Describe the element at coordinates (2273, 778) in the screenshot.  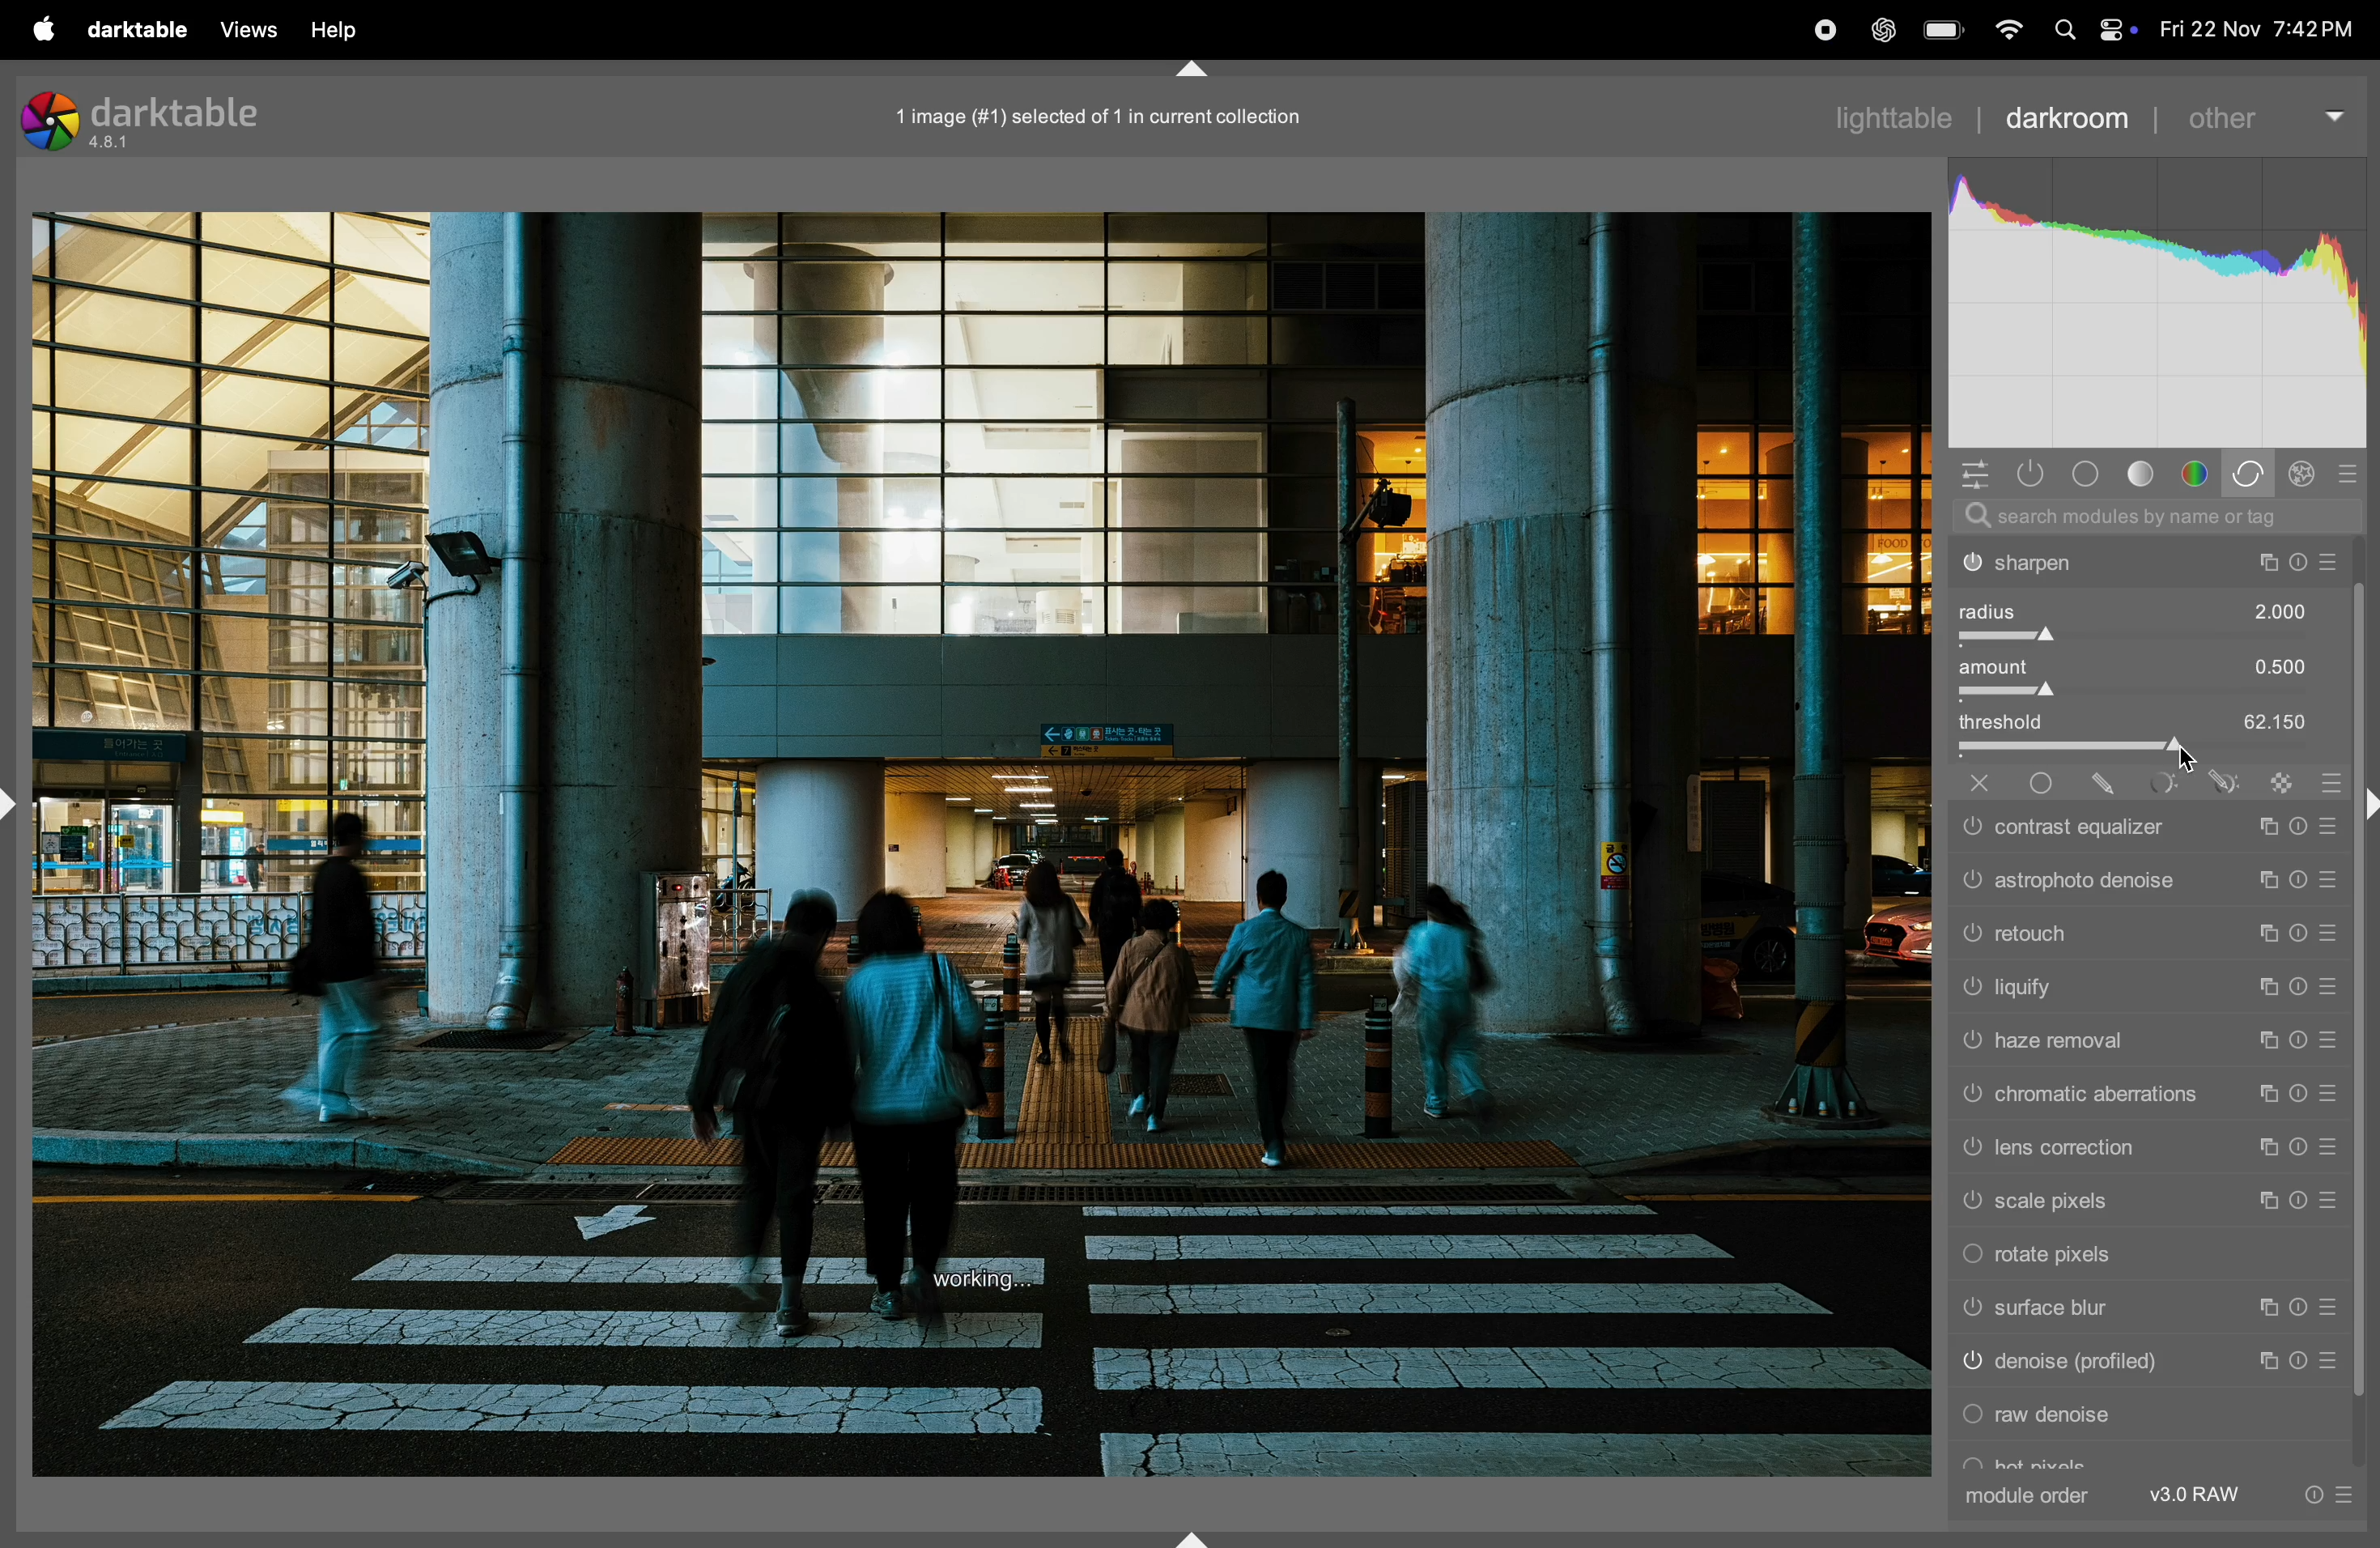
I see `rastter mask` at that location.